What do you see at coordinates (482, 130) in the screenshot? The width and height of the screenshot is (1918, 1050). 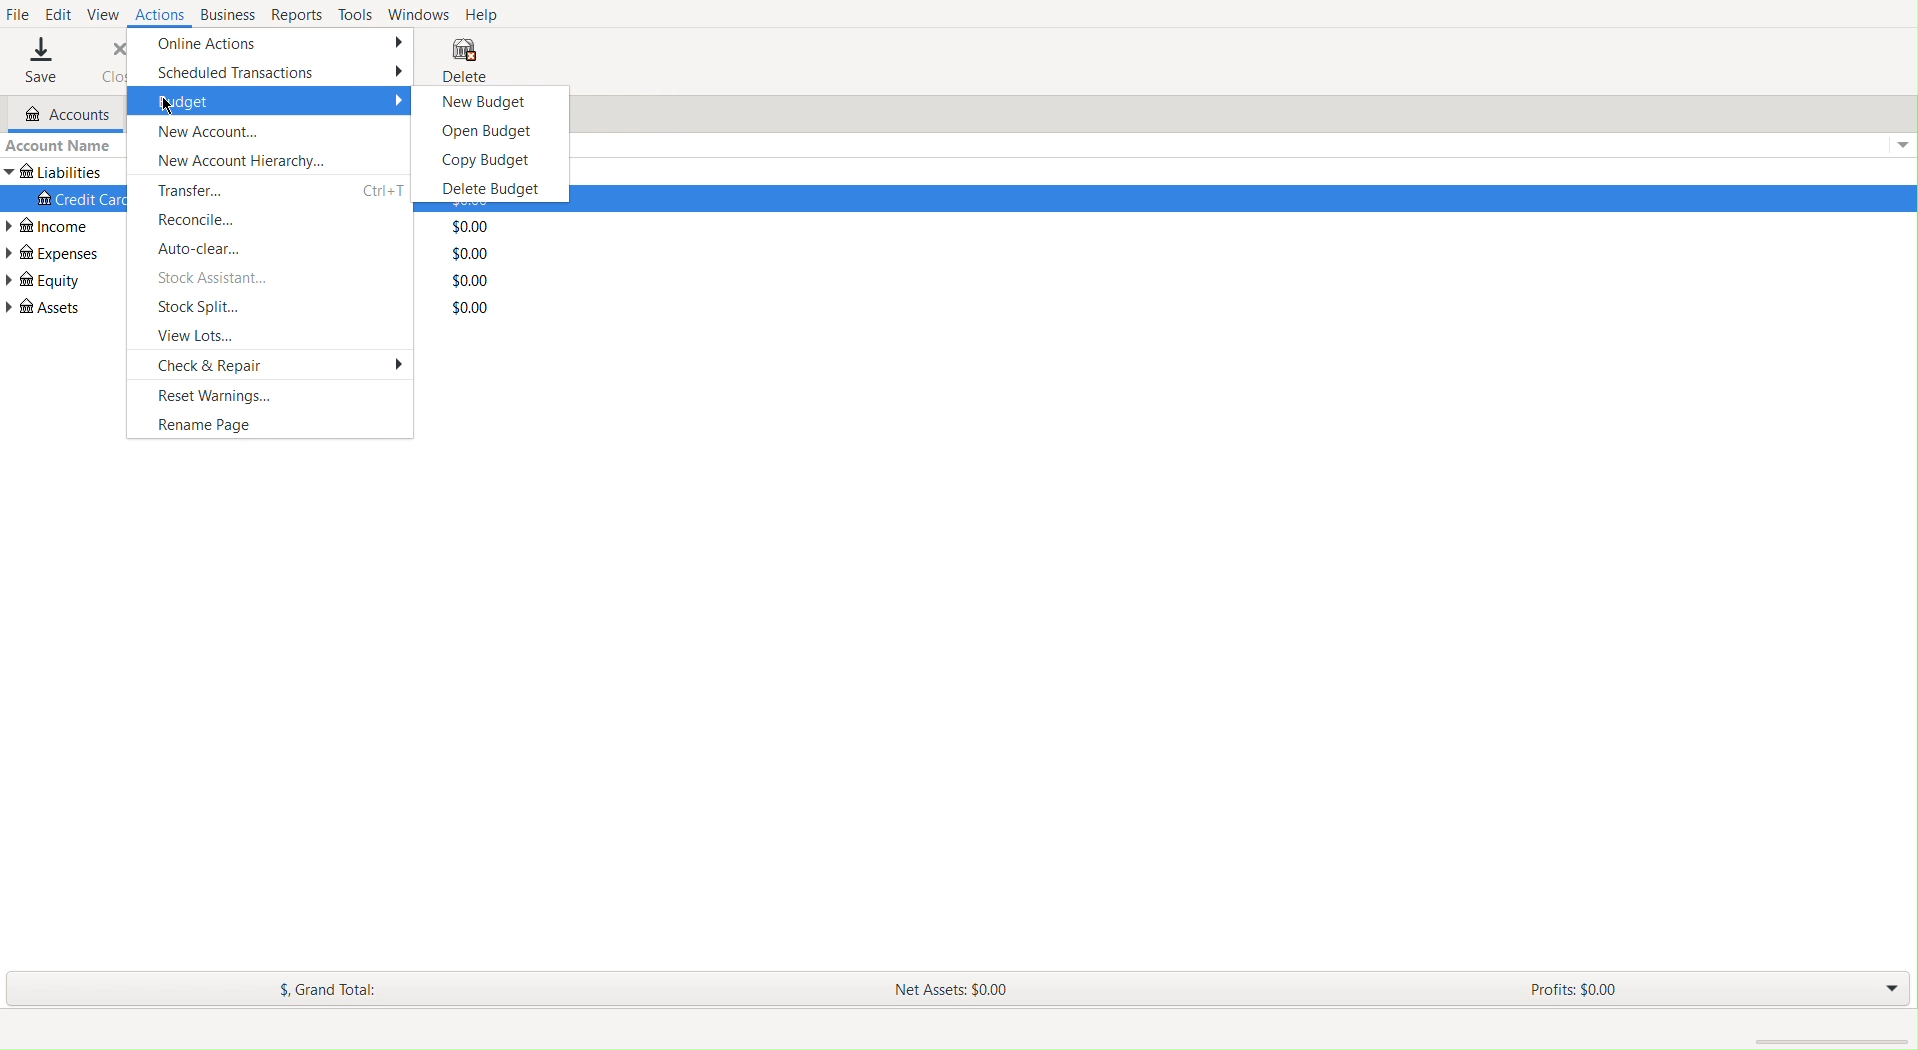 I see `Open Budget` at bounding box center [482, 130].